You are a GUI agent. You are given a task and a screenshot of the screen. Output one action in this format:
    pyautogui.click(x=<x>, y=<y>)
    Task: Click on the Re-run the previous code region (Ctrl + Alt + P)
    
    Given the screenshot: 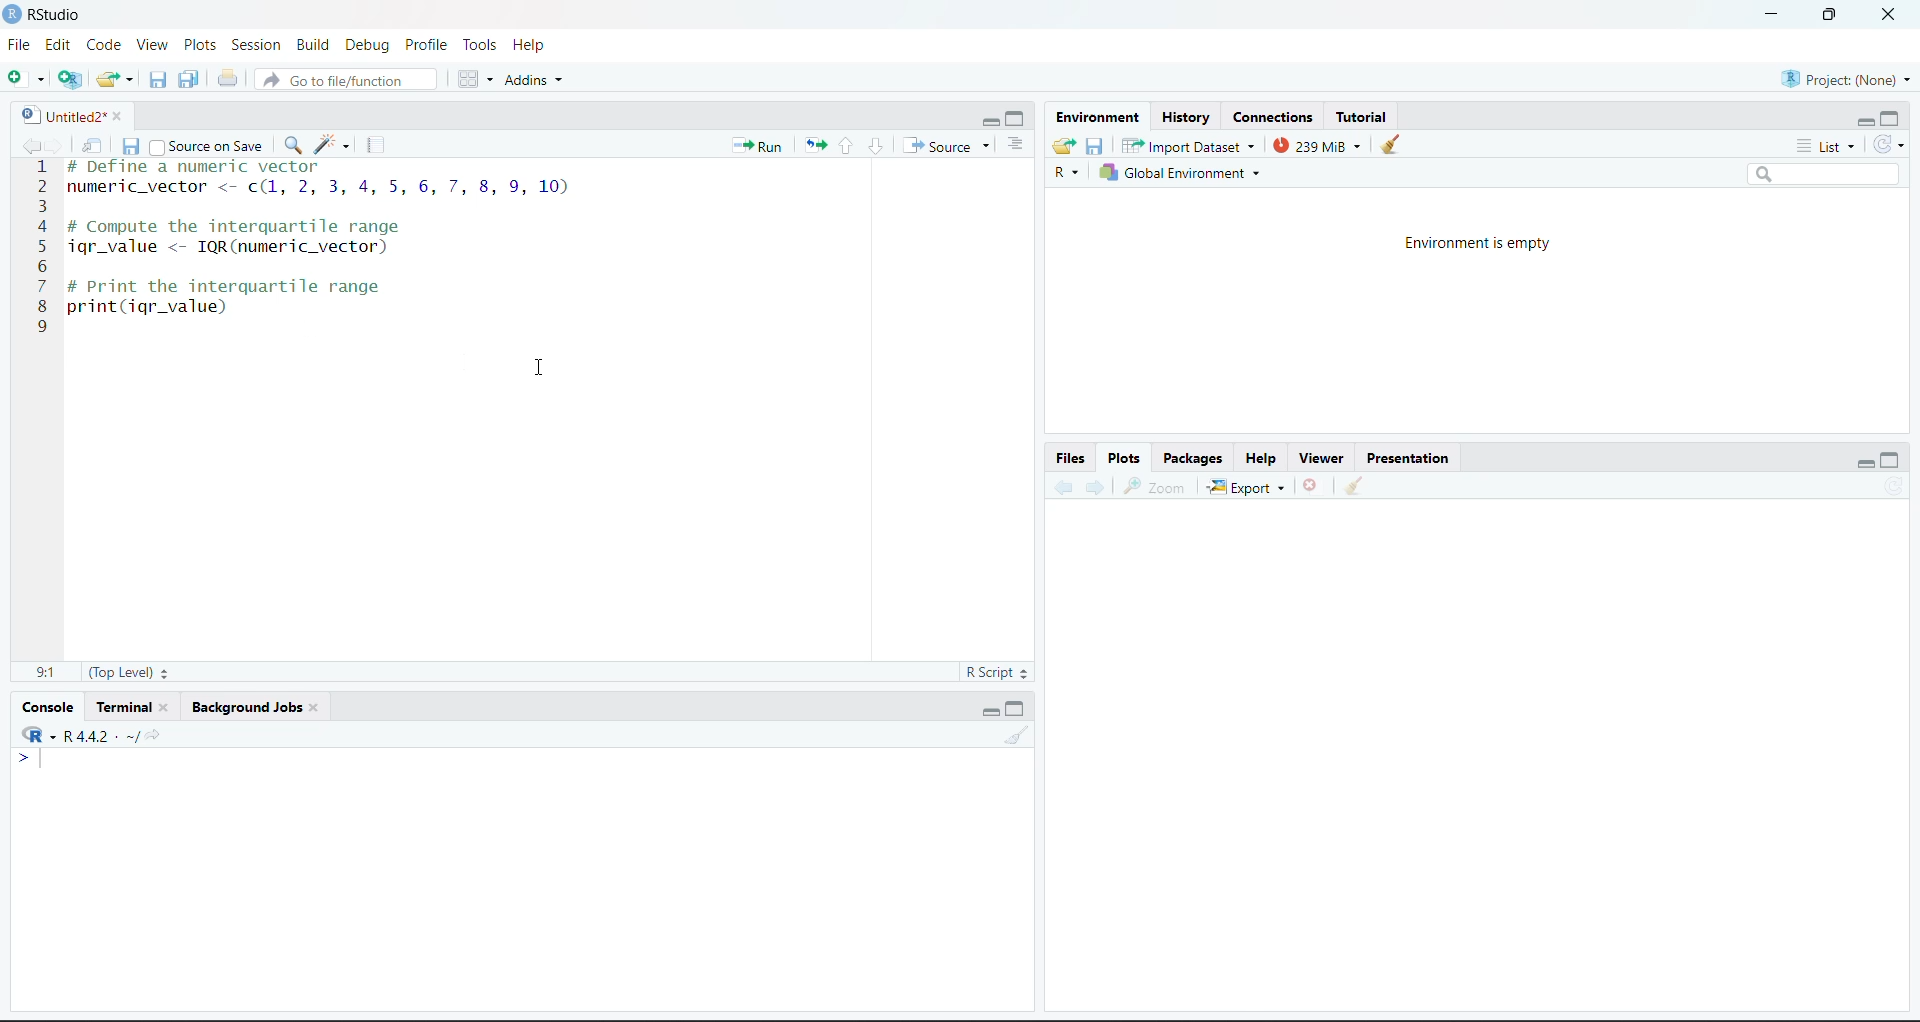 What is the action you would take?
    pyautogui.click(x=815, y=145)
    